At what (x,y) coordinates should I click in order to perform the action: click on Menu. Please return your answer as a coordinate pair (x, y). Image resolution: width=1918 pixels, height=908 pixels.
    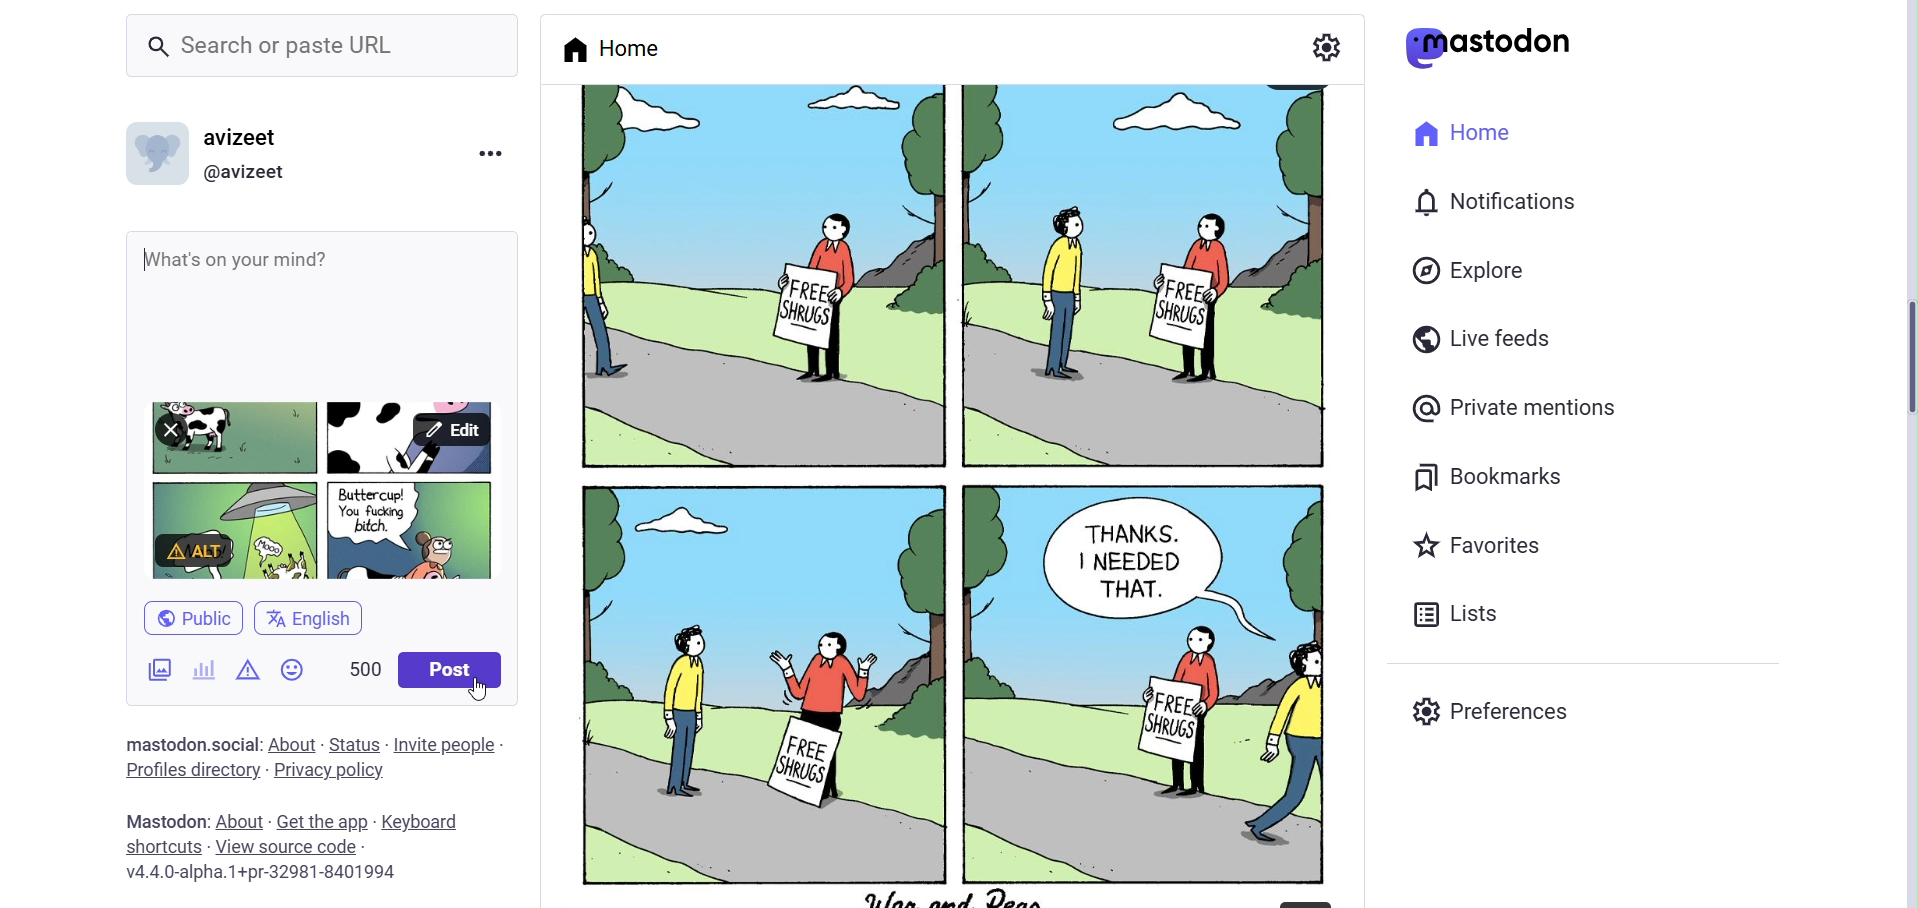
    Looking at the image, I should click on (490, 157).